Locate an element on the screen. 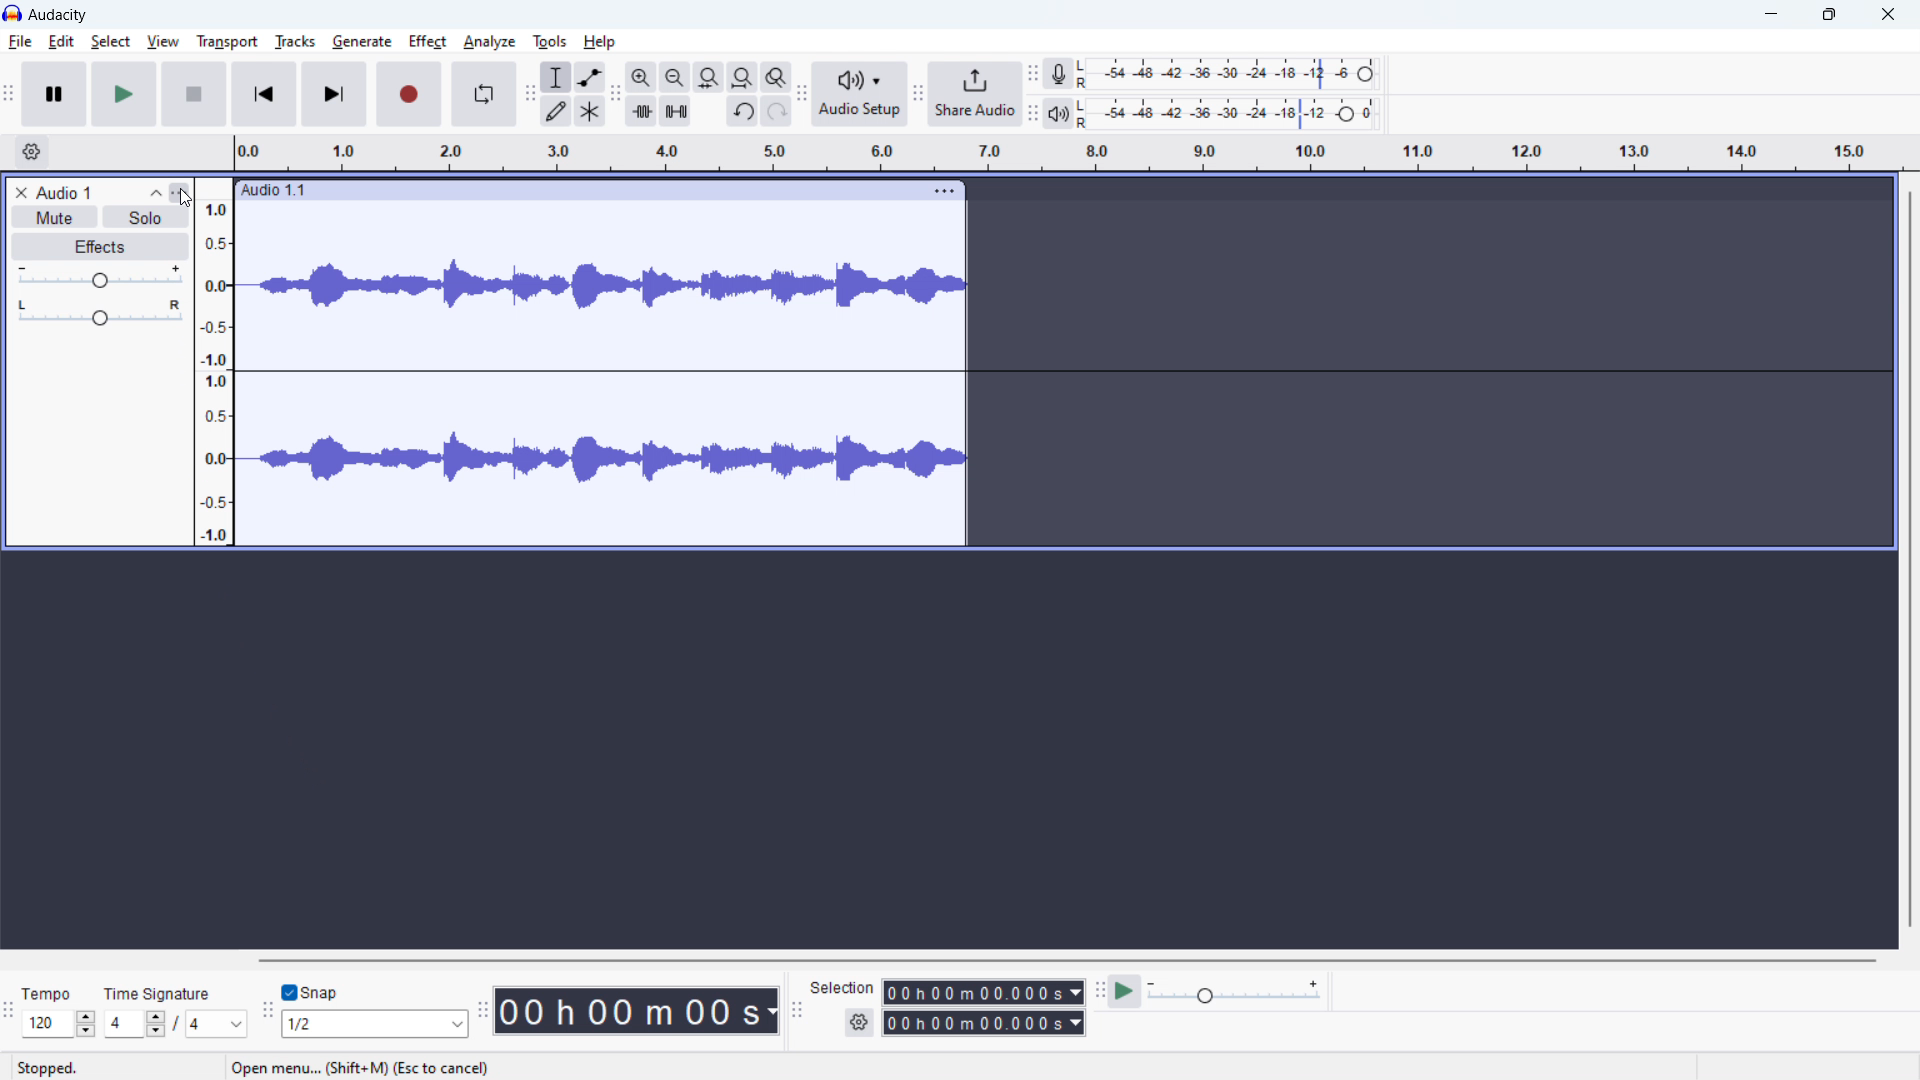 This screenshot has width=1920, height=1080. generate is located at coordinates (361, 42).